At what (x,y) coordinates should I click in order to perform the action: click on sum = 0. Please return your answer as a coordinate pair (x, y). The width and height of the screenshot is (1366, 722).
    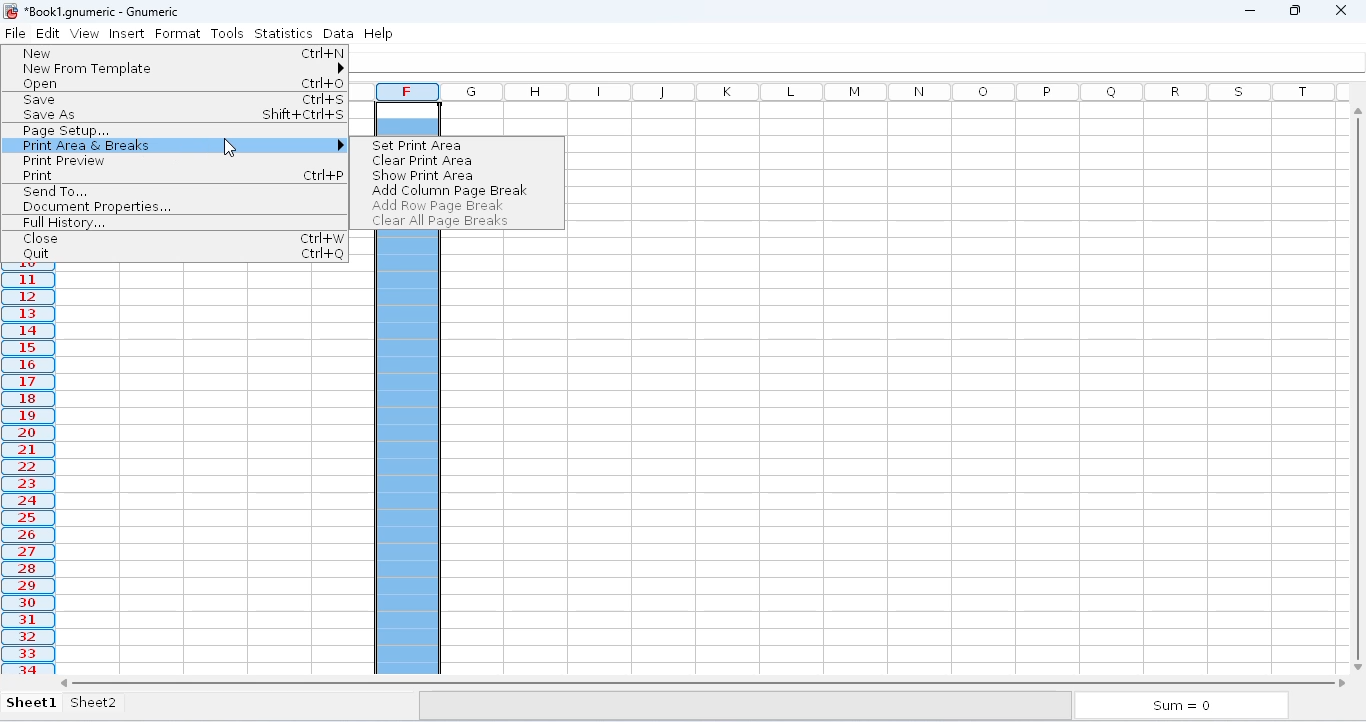
    Looking at the image, I should click on (1184, 705).